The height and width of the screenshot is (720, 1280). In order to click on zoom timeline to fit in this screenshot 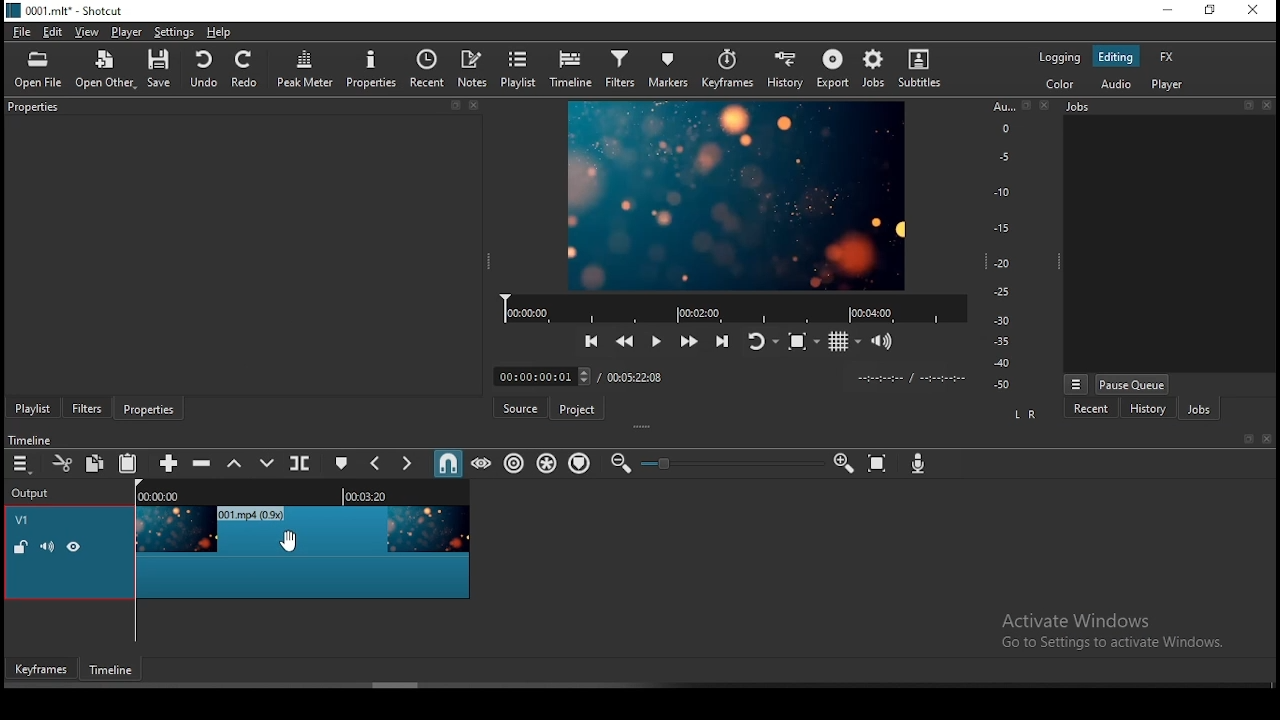, I will do `click(877, 462)`.